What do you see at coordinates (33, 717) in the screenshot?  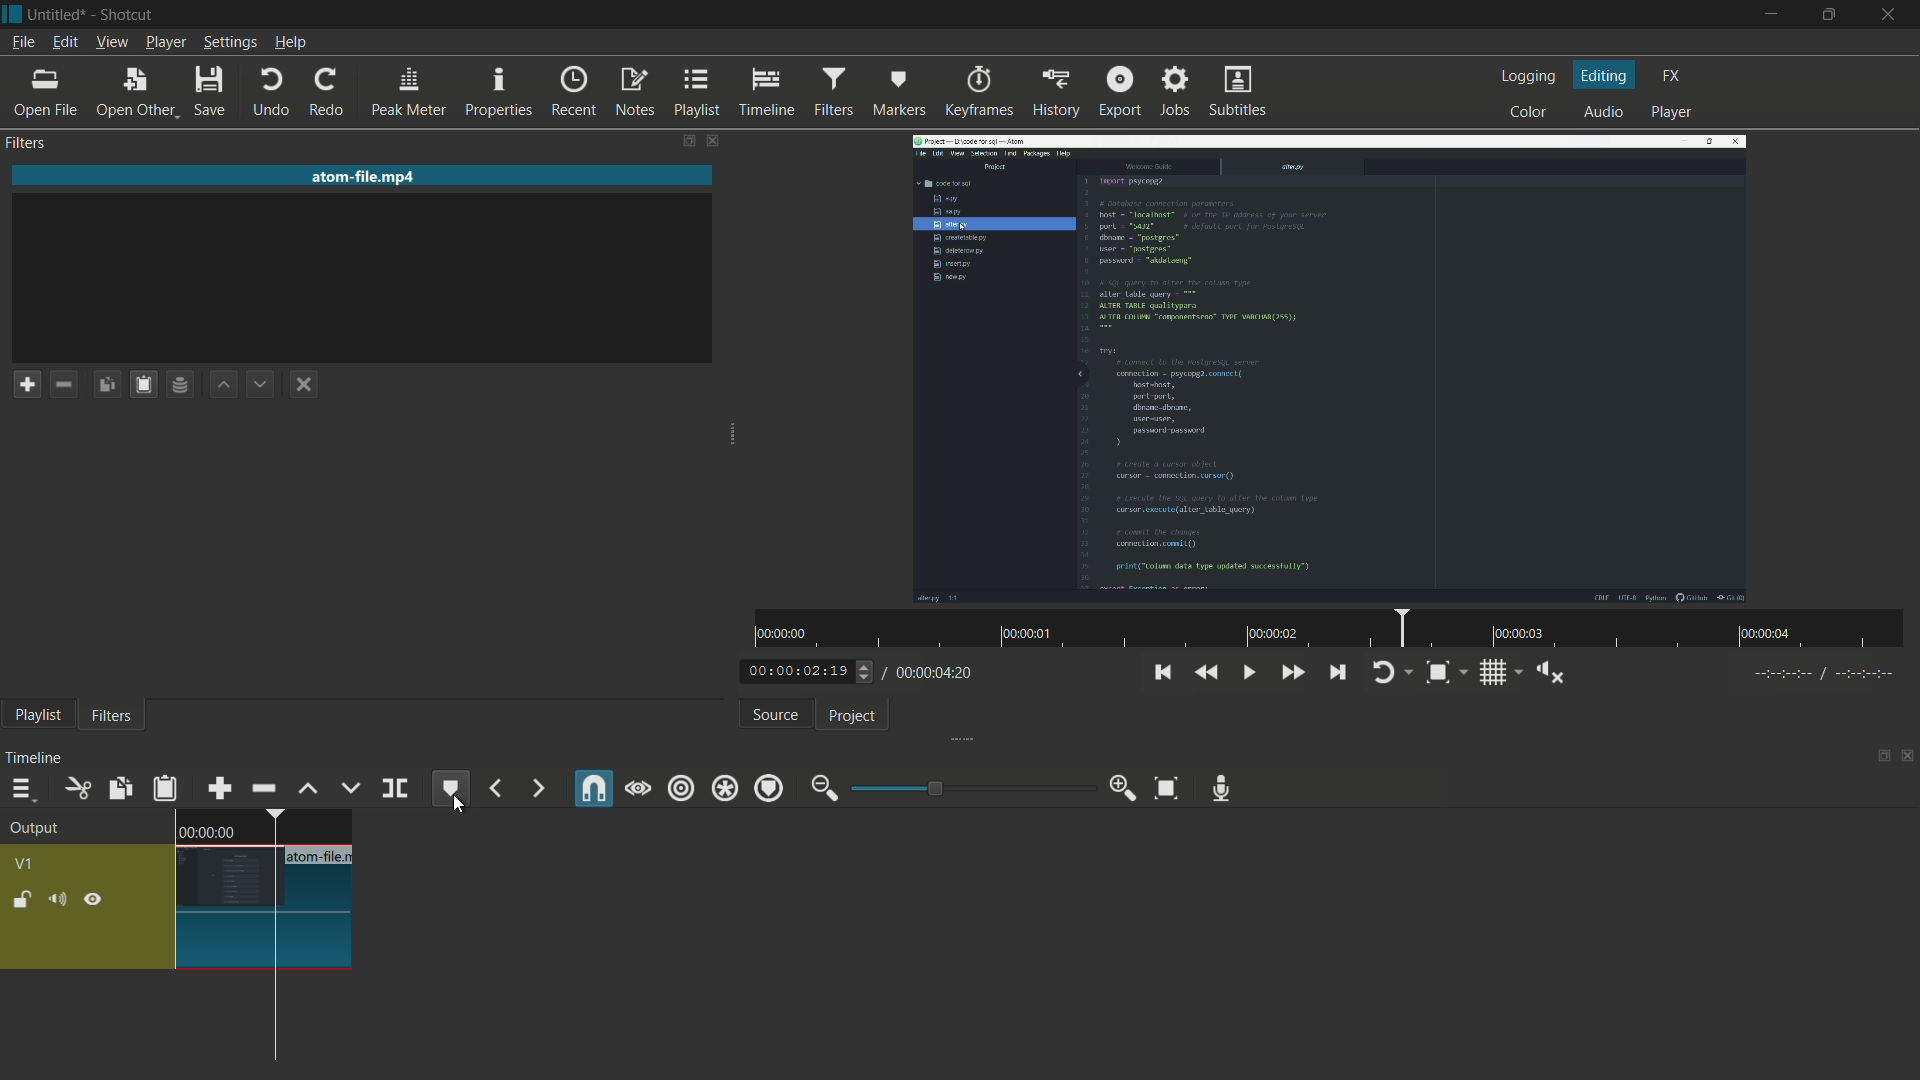 I see `playlist` at bounding box center [33, 717].